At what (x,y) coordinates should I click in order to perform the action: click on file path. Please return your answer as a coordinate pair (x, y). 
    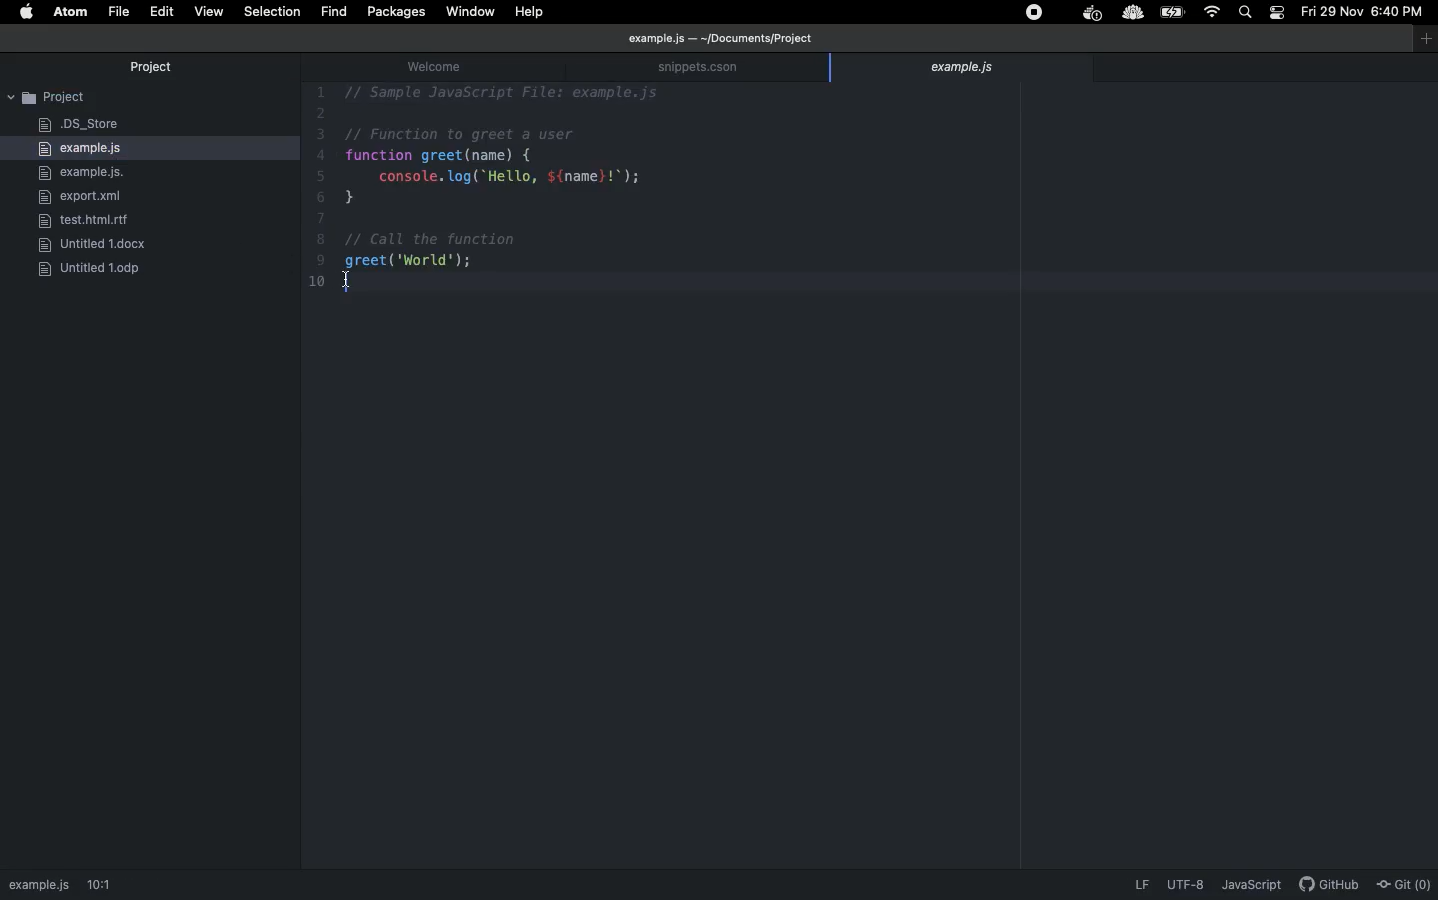
    Looking at the image, I should click on (724, 39).